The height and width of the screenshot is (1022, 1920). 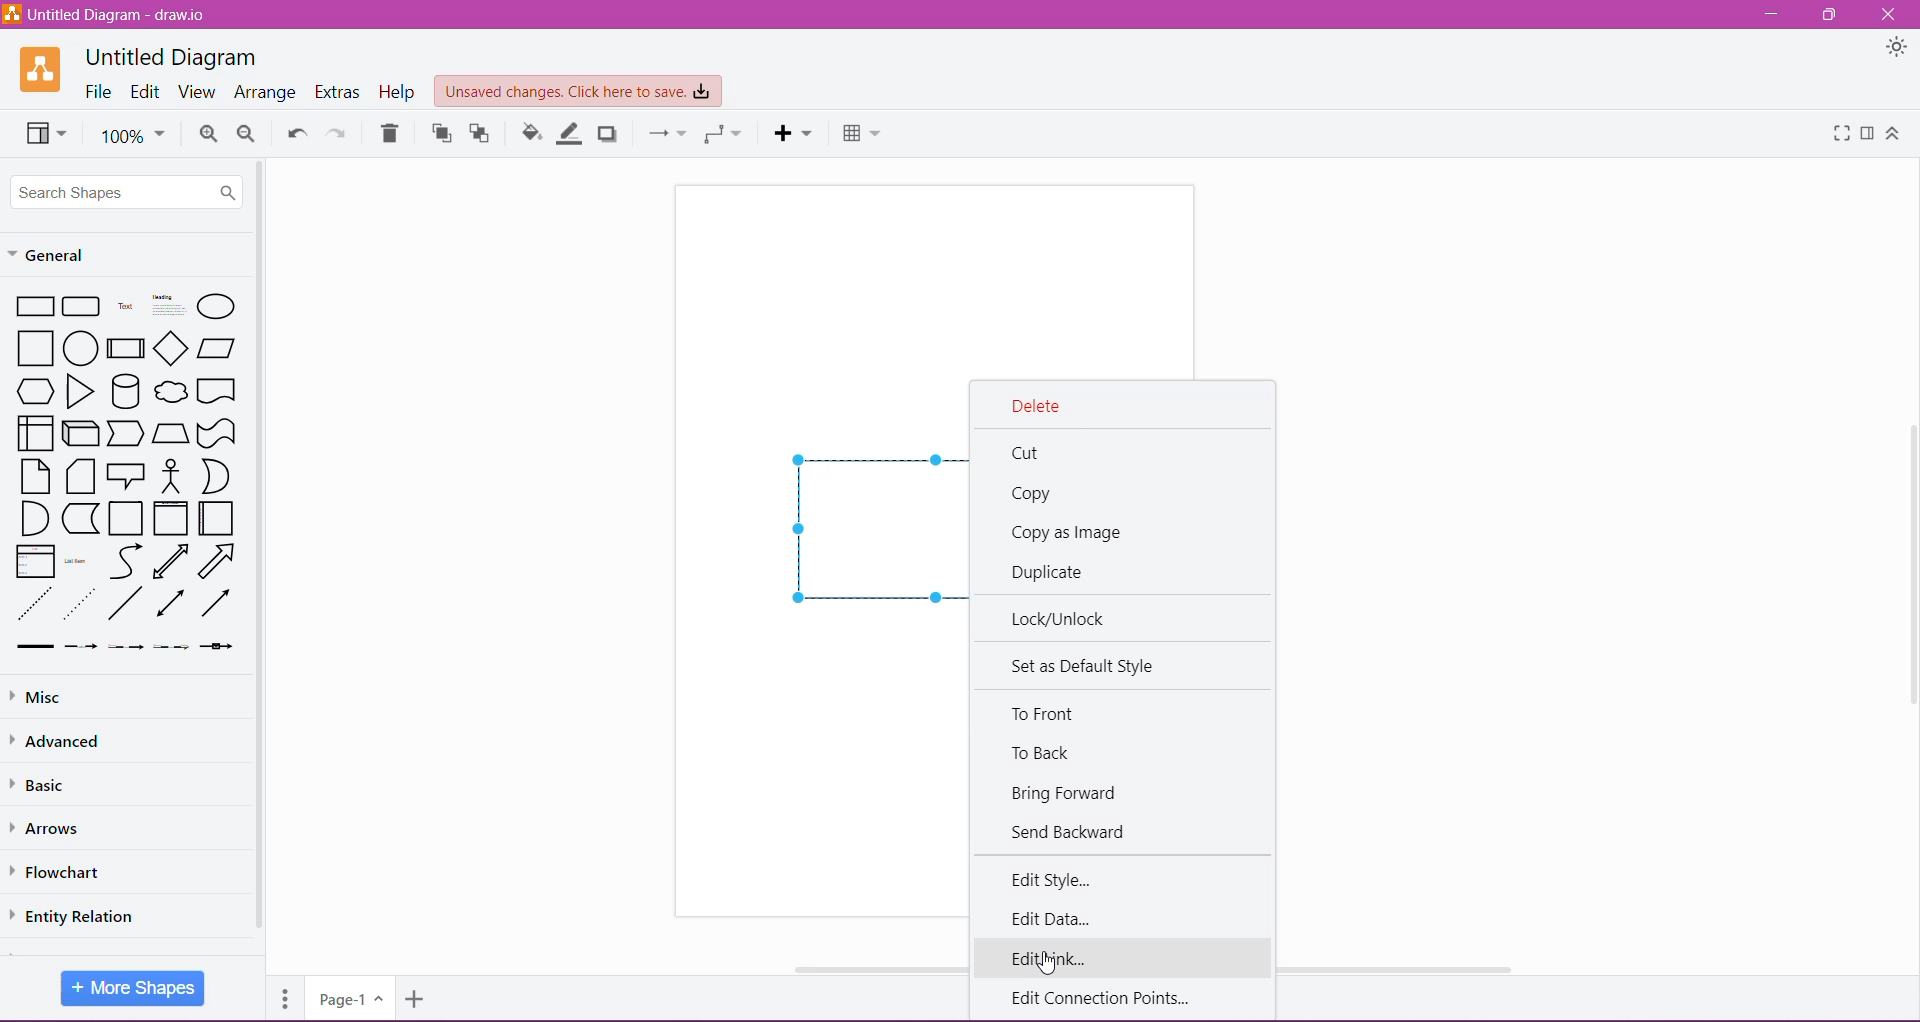 What do you see at coordinates (1070, 534) in the screenshot?
I see `Copy as Image` at bounding box center [1070, 534].